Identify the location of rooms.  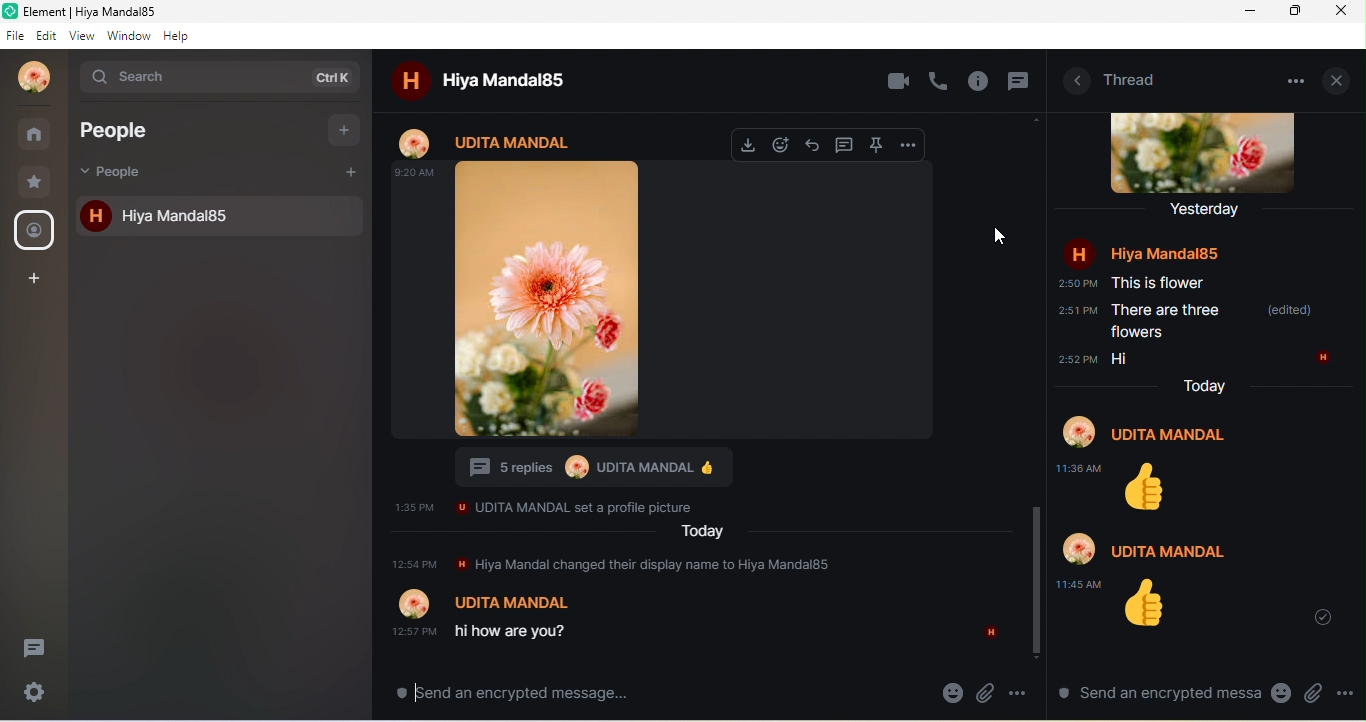
(37, 134).